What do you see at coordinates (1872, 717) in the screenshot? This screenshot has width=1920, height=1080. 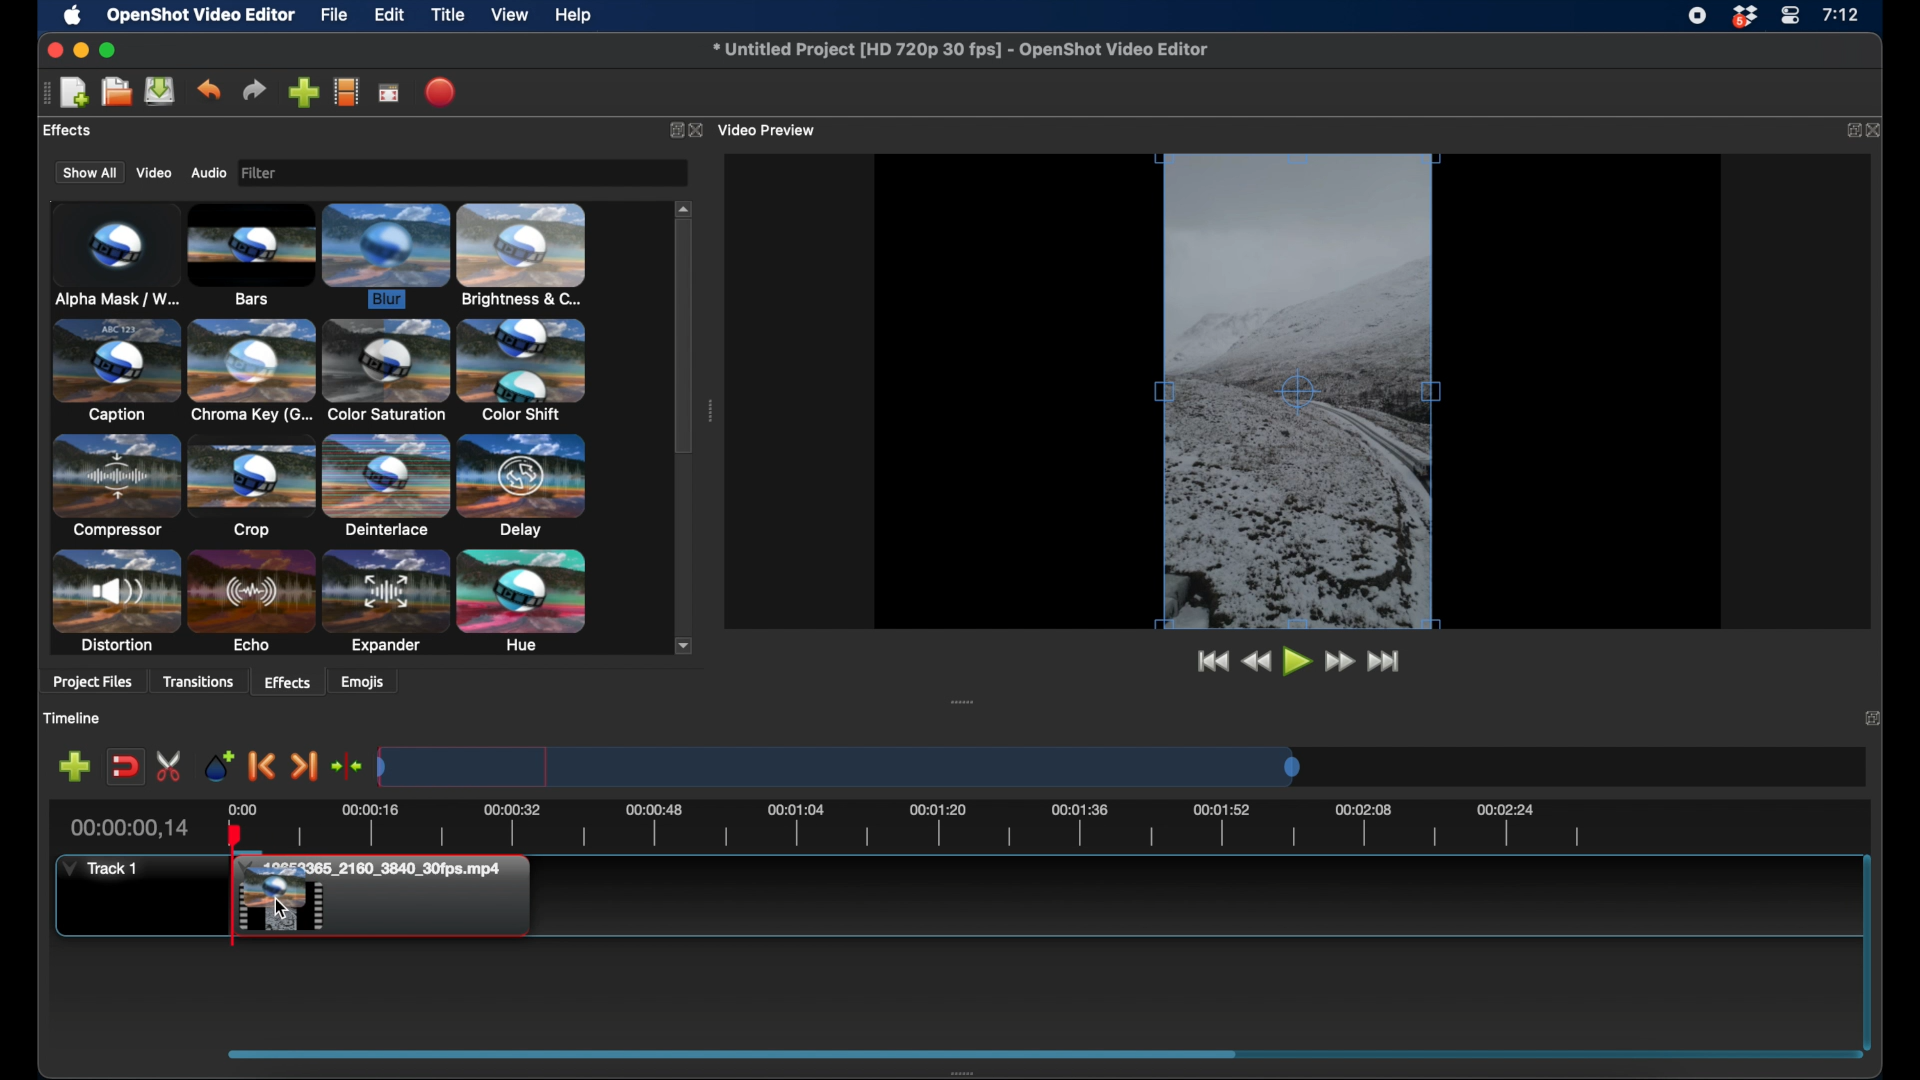 I see `expand` at bounding box center [1872, 717].